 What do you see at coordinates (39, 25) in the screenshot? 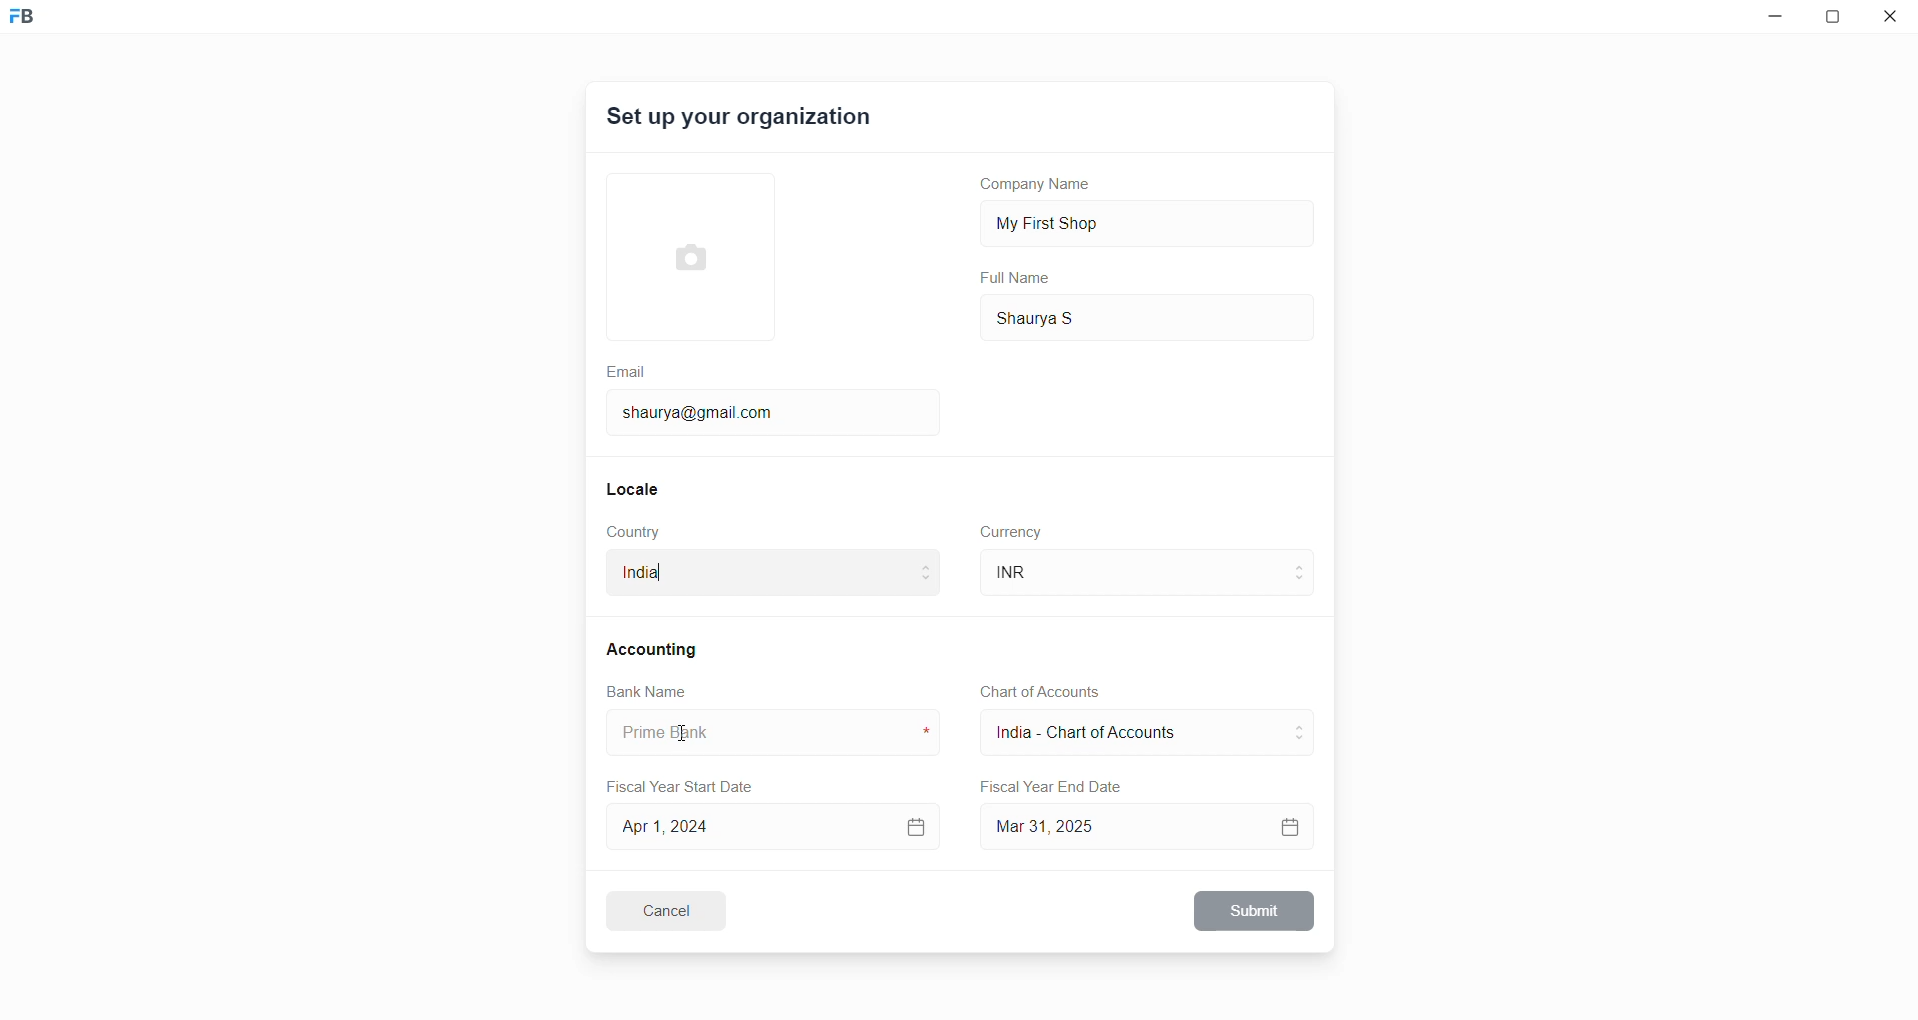
I see `Frappe Book logo` at bounding box center [39, 25].